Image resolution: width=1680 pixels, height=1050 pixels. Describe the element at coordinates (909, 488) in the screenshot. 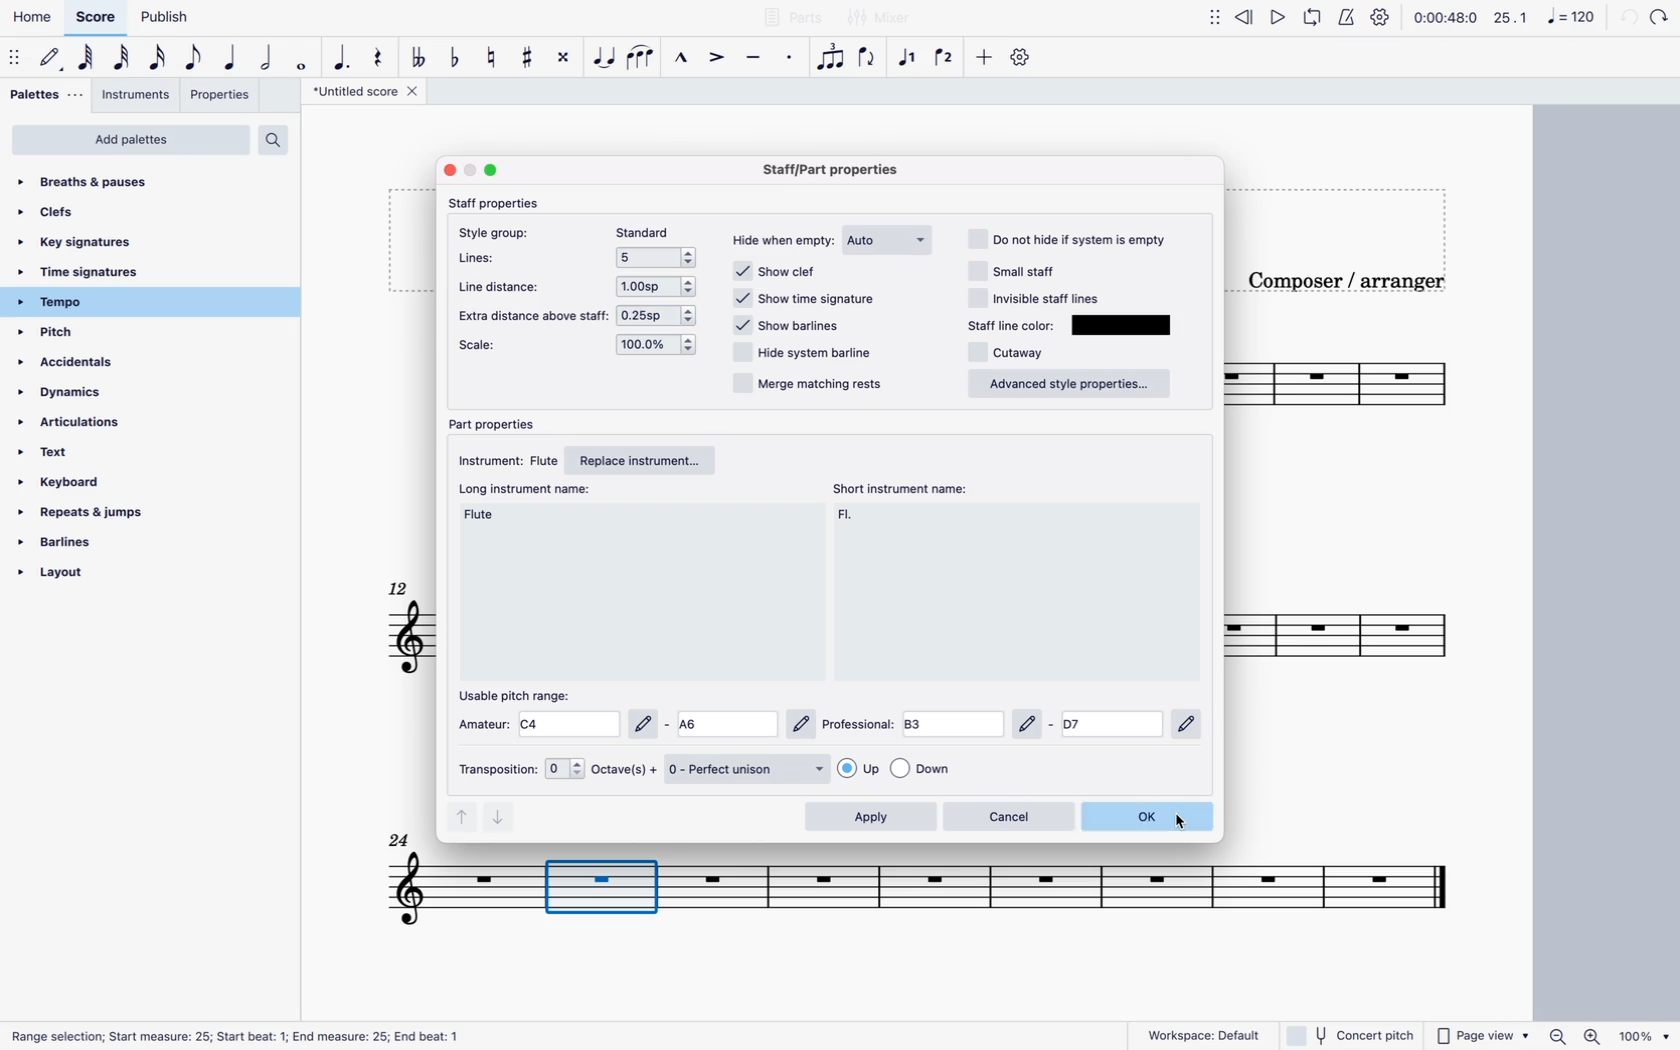

I see `short instrument name` at that location.